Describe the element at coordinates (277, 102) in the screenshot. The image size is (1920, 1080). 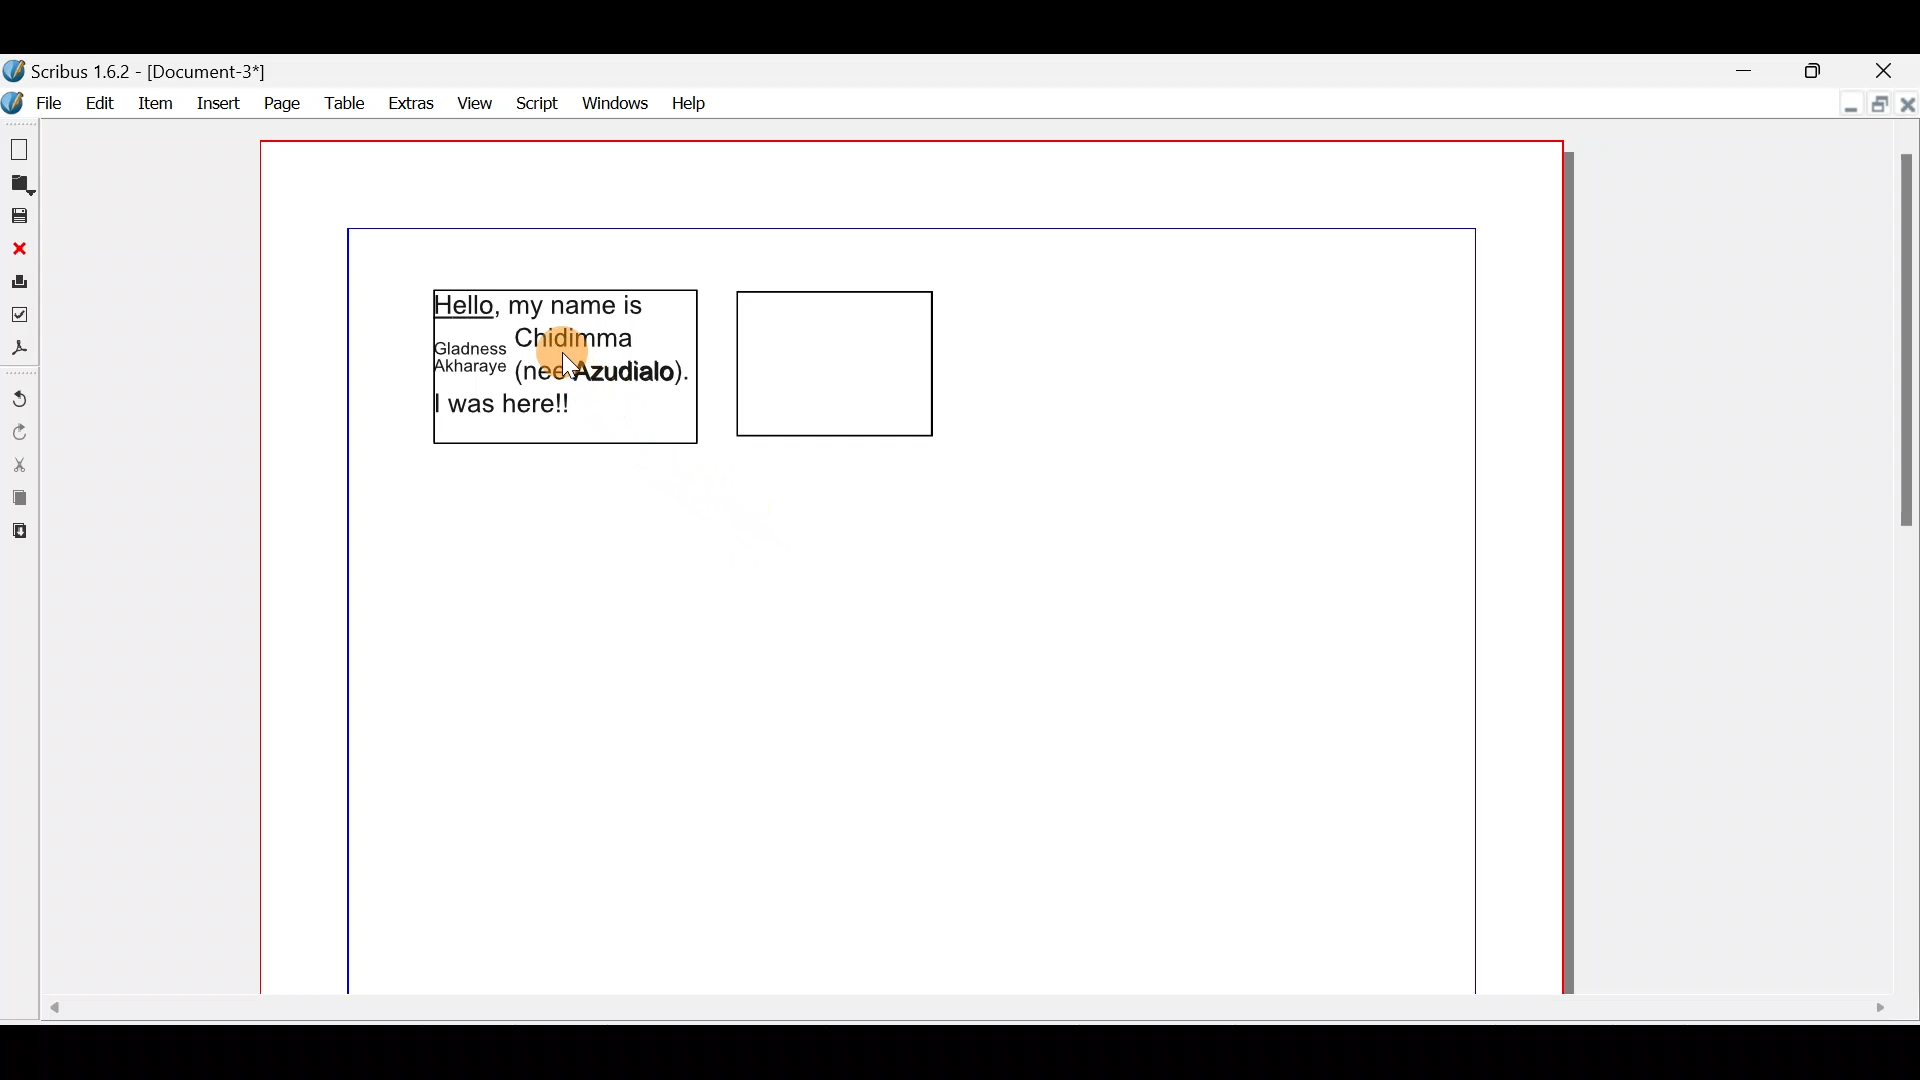
I see `Page` at that location.